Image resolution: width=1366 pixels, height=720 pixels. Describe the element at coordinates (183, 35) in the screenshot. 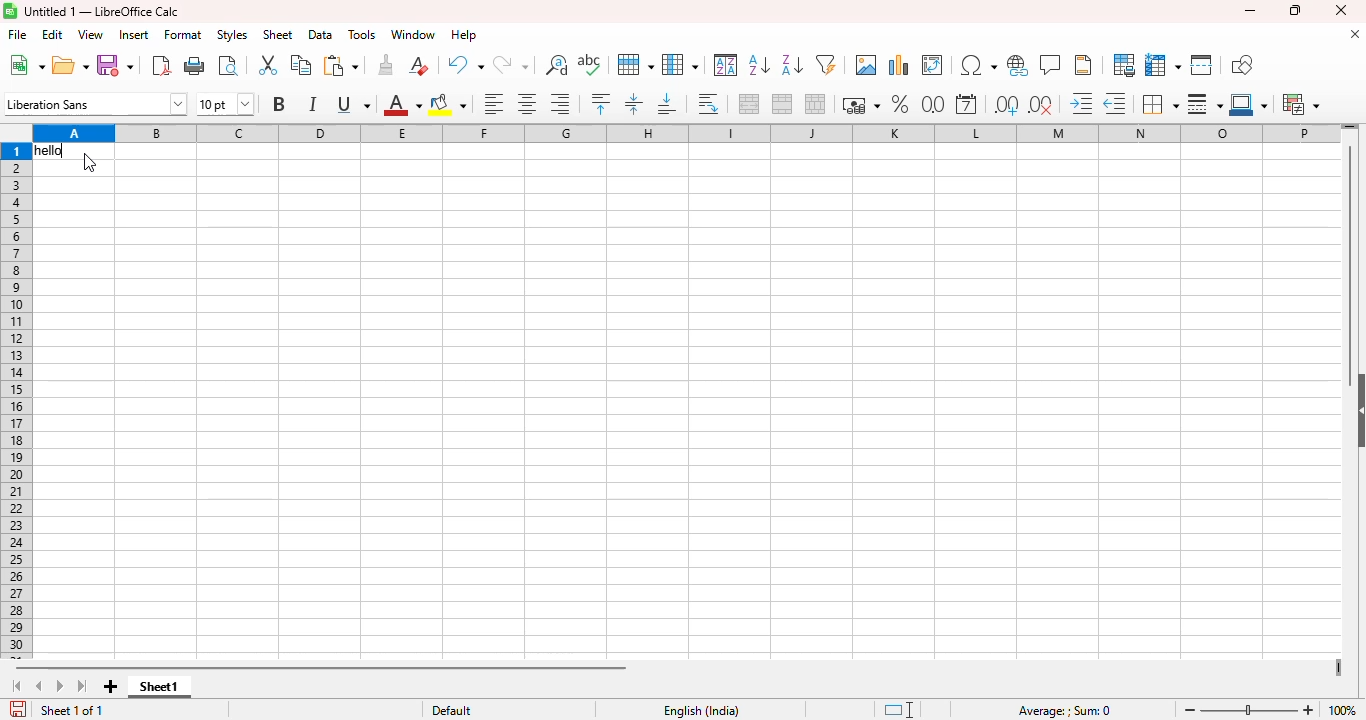

I see `format` at that location.